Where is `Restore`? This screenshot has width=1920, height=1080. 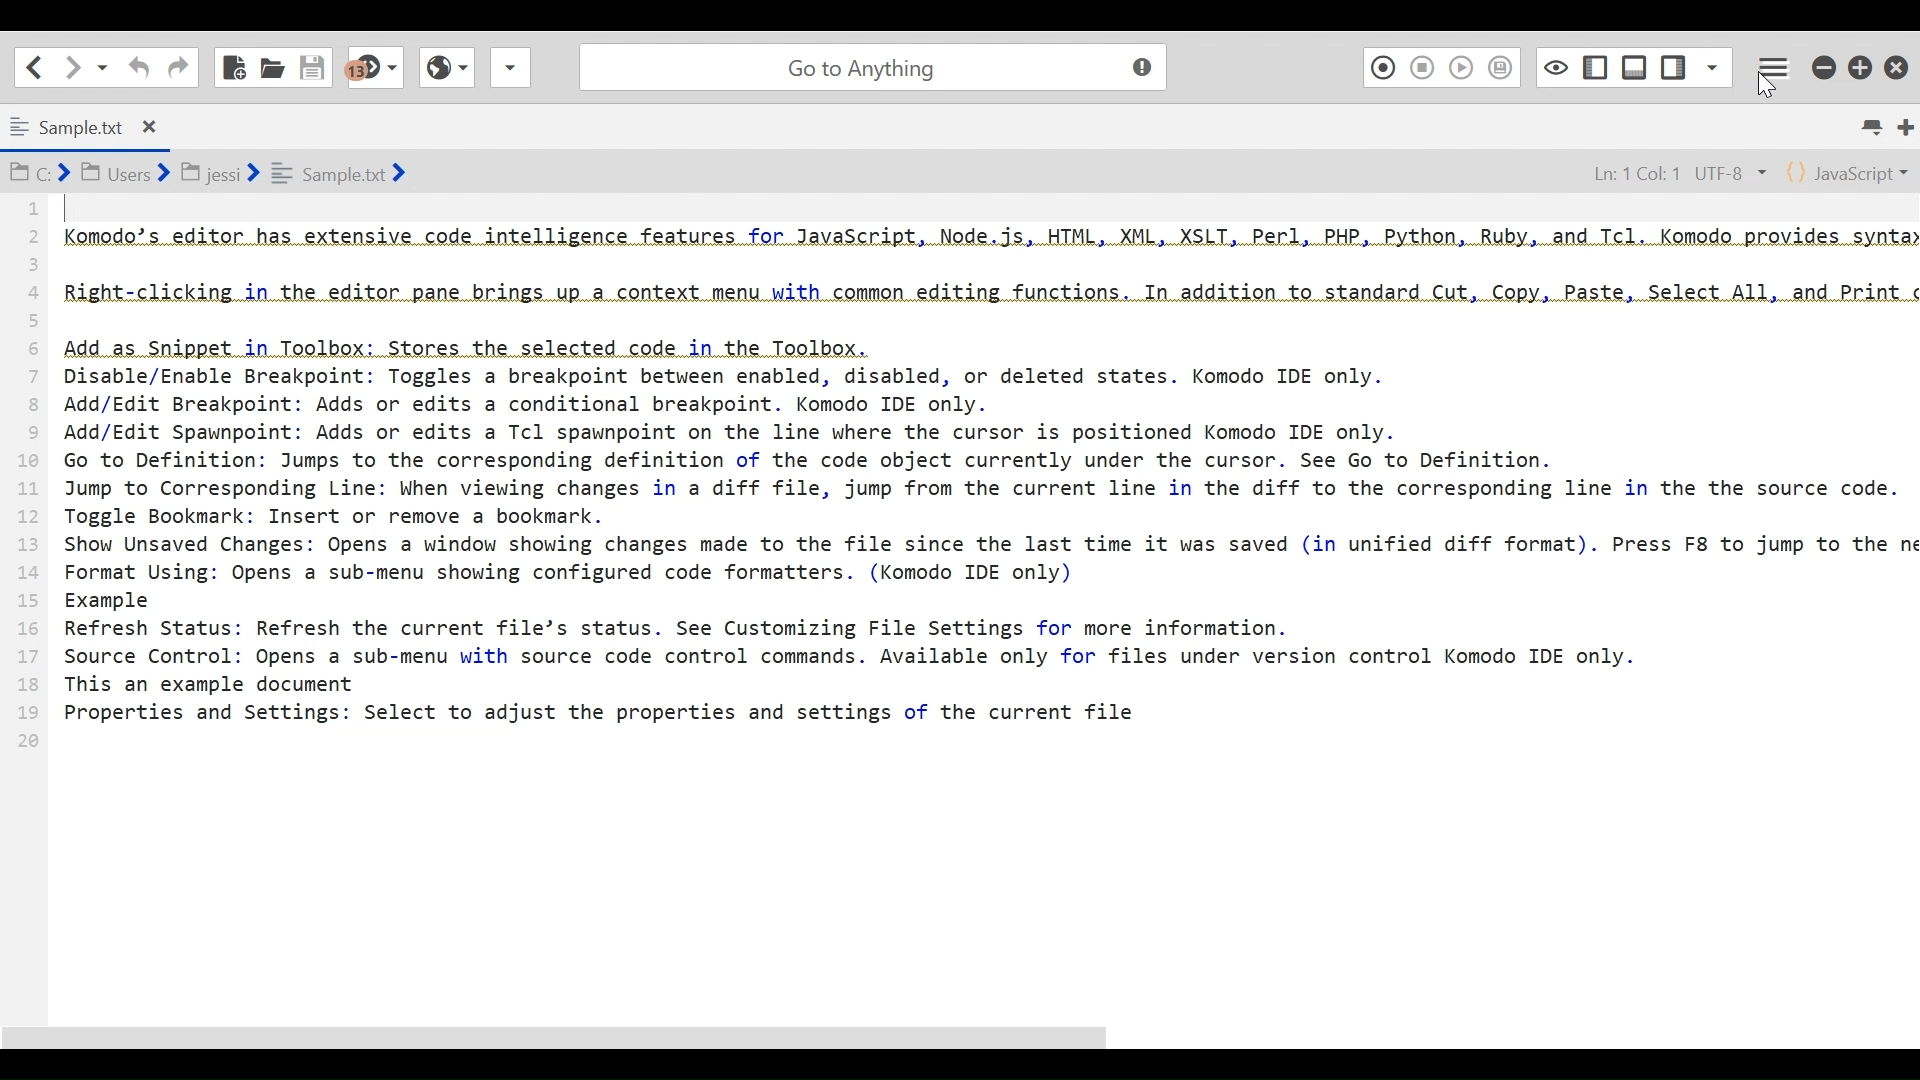
Restore is located at coordinates (1862, 64).